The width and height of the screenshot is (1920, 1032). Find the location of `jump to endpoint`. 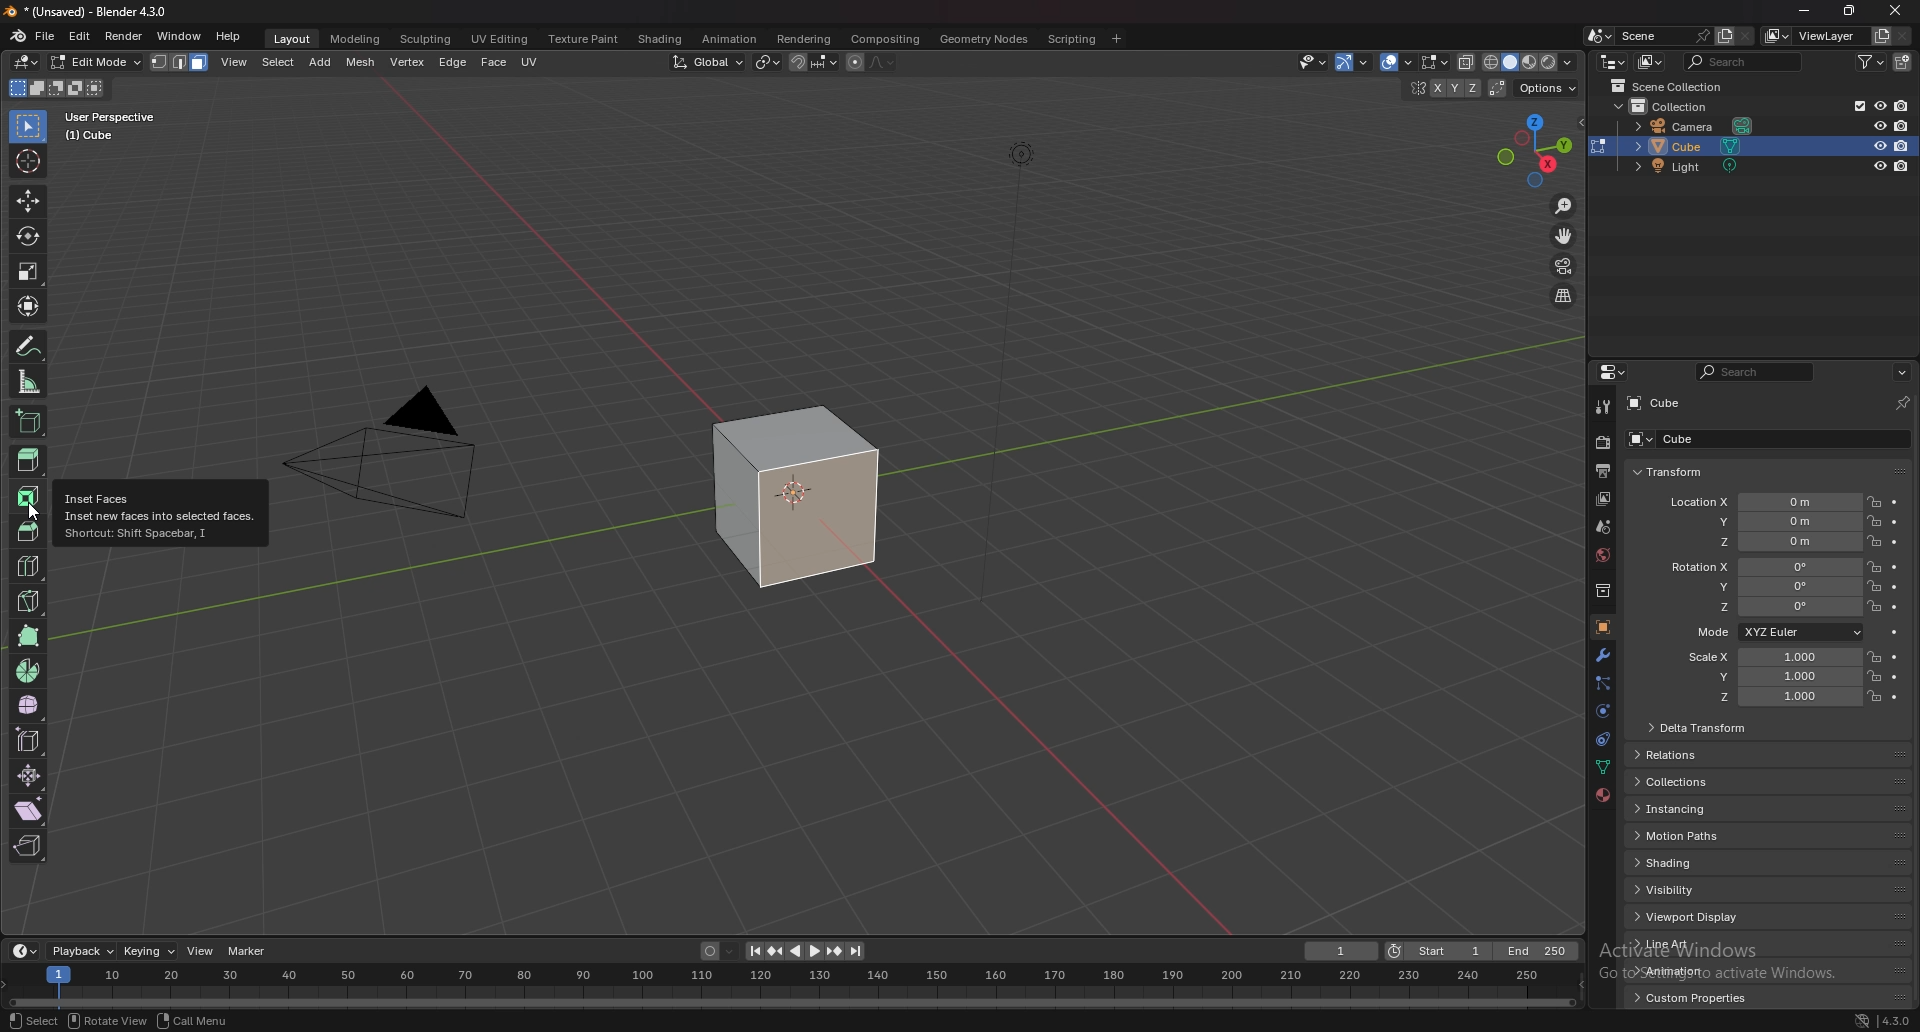

jump to endpoint is located at coordinates (752, 951).